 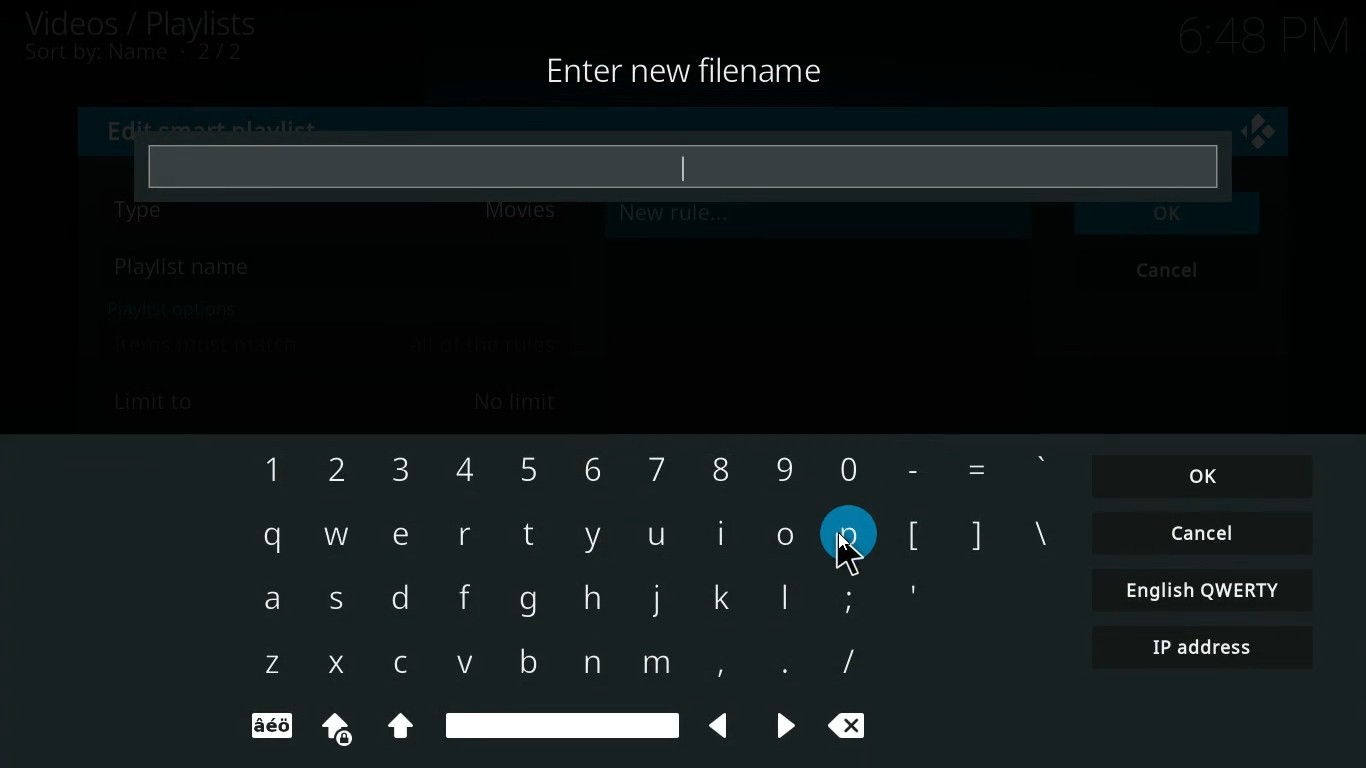 What do you see at coordinates (779, 667) in the screenshot?
I see `.` at bounding box center [779, 667].